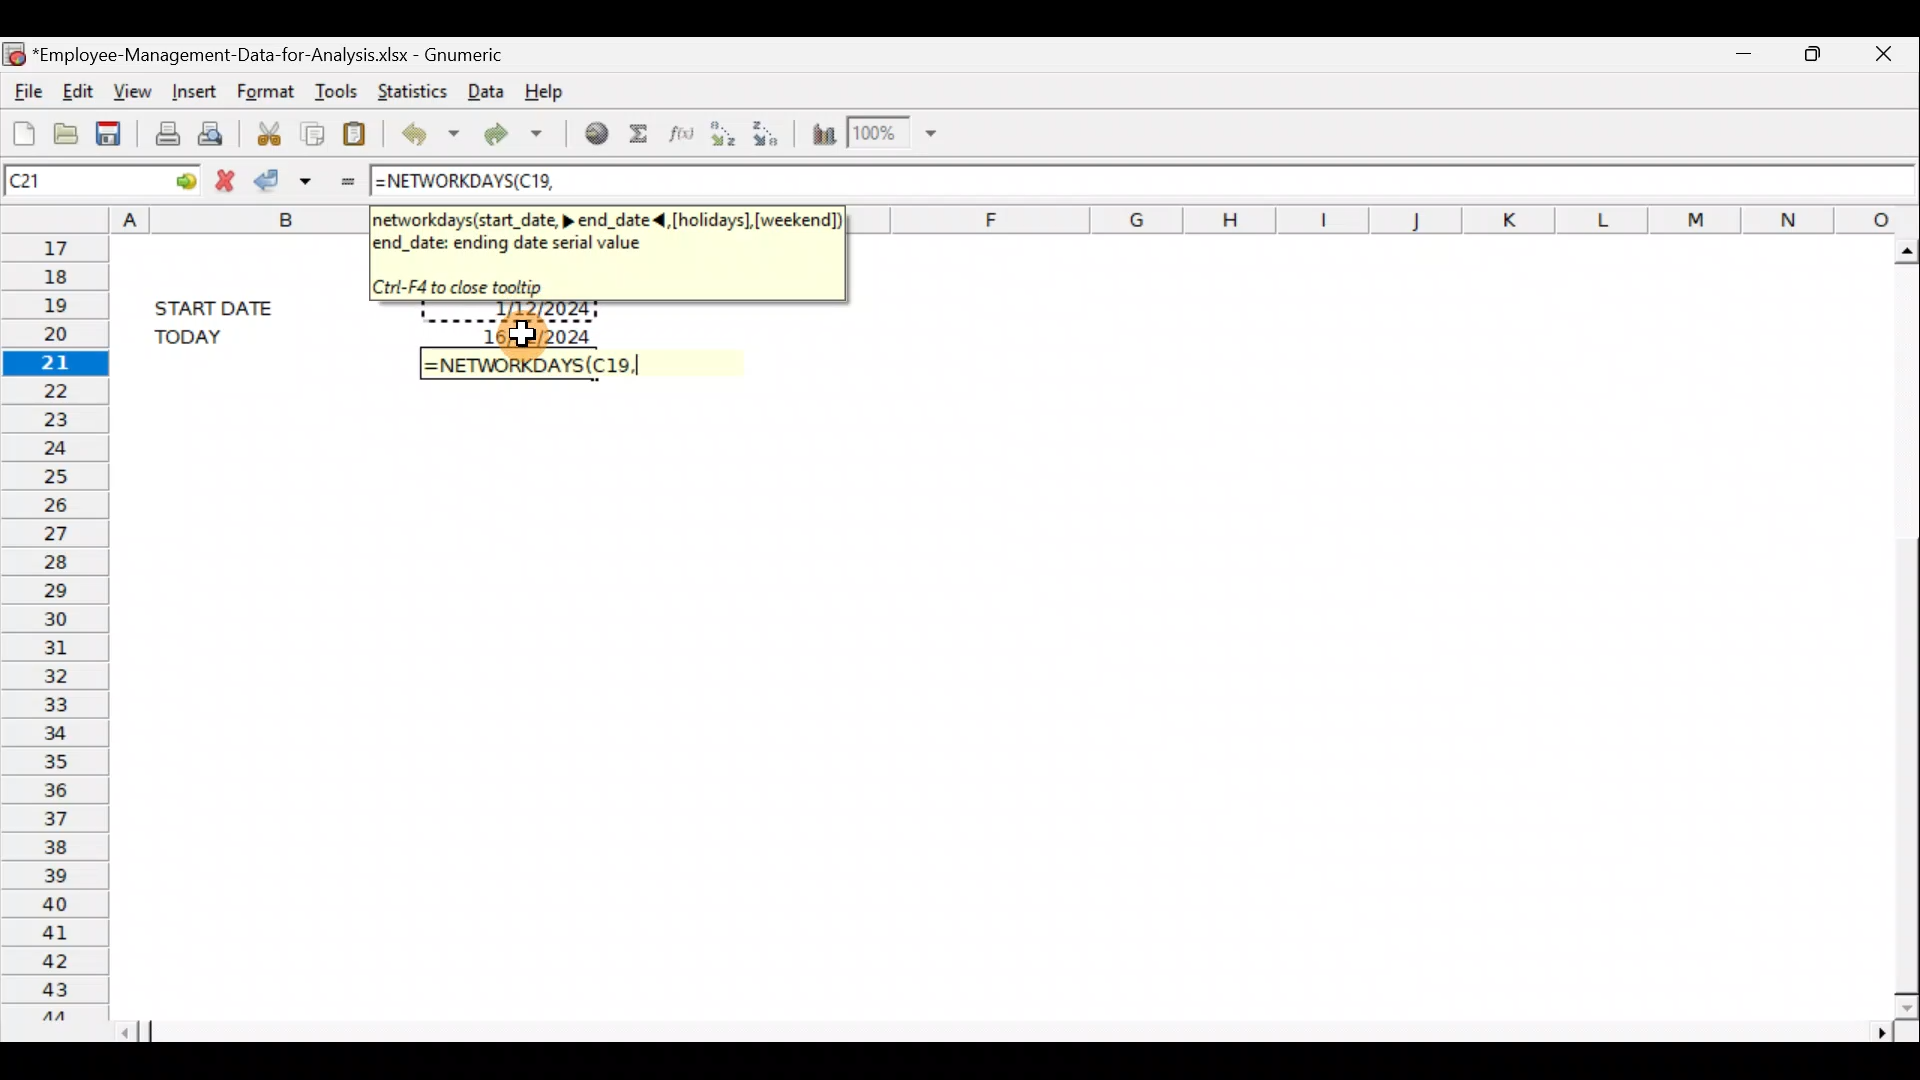 The height and width of the screenshot is (1080, 1920). What do you see at coordinates (359, 130) in the screenshot?
I see `Paste the clipboard` at bounding box center [359, 130].